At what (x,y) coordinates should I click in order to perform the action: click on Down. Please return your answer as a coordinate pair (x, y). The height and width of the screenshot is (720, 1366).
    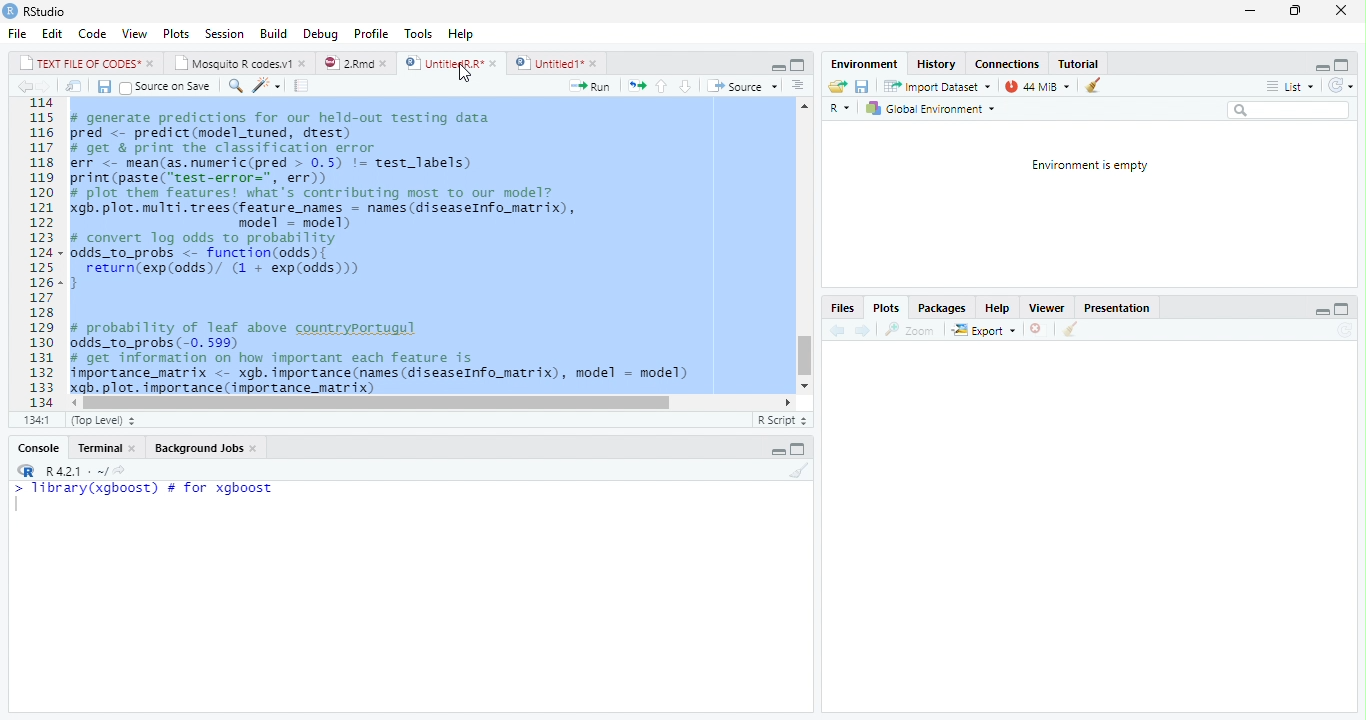
    Looking at the image, I should click on (685, 85).